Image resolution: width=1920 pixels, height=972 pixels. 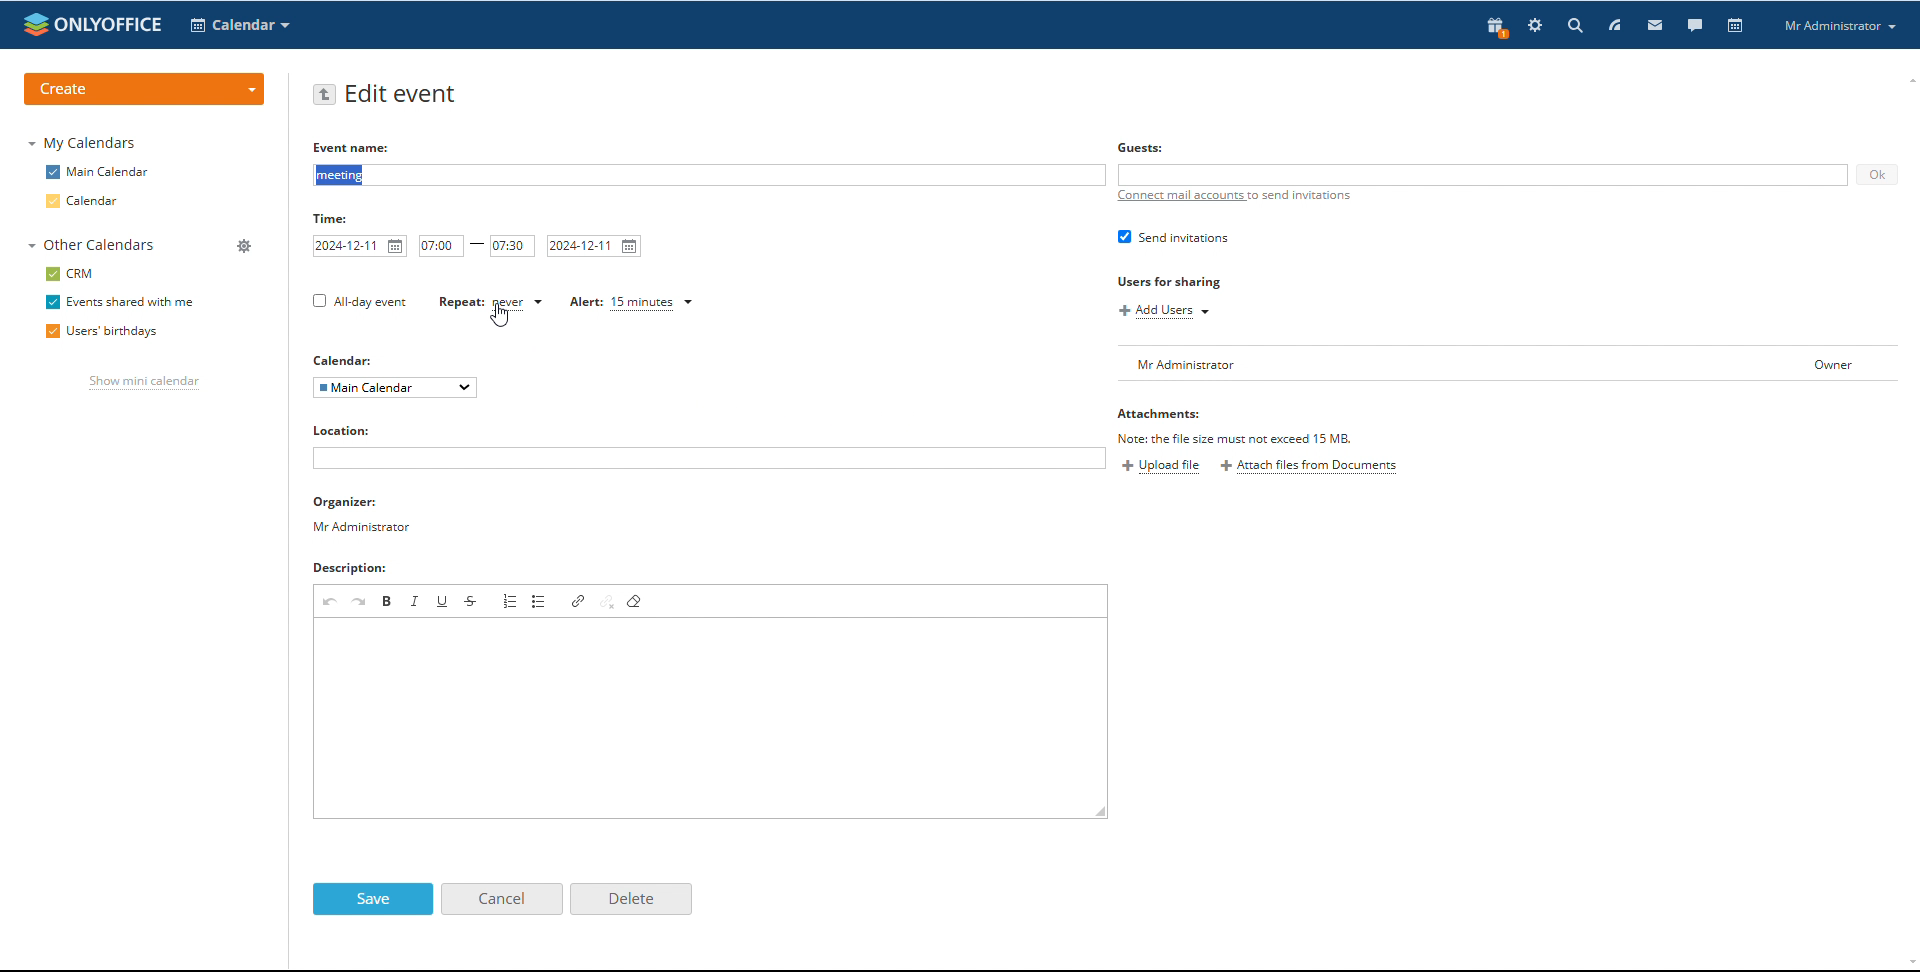 I want to click on profile, so click(x=1839, y=26).